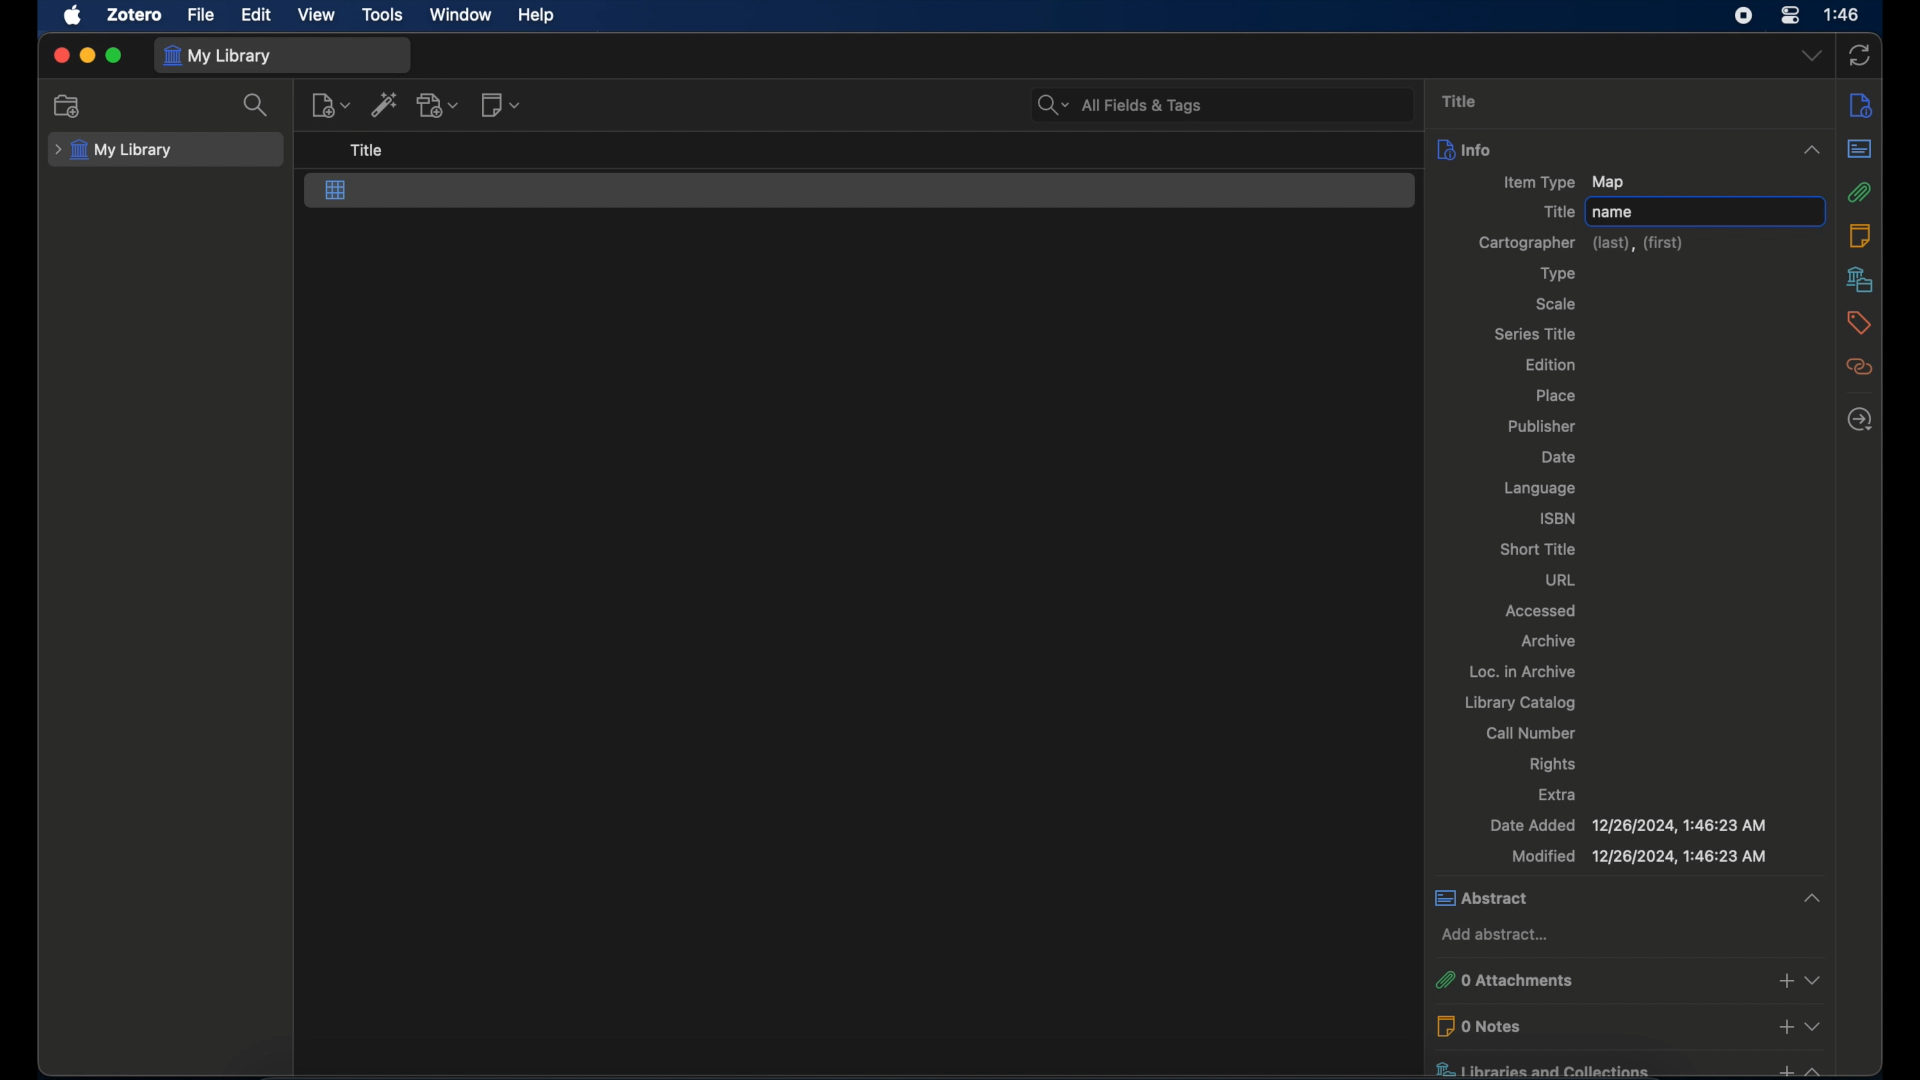 Image resolution: width=1920 pixels, height=1080 pixels. What do you see at coordinates (331, 105) in the screenshot?
I see `new item` at bounding box center [331, 105].